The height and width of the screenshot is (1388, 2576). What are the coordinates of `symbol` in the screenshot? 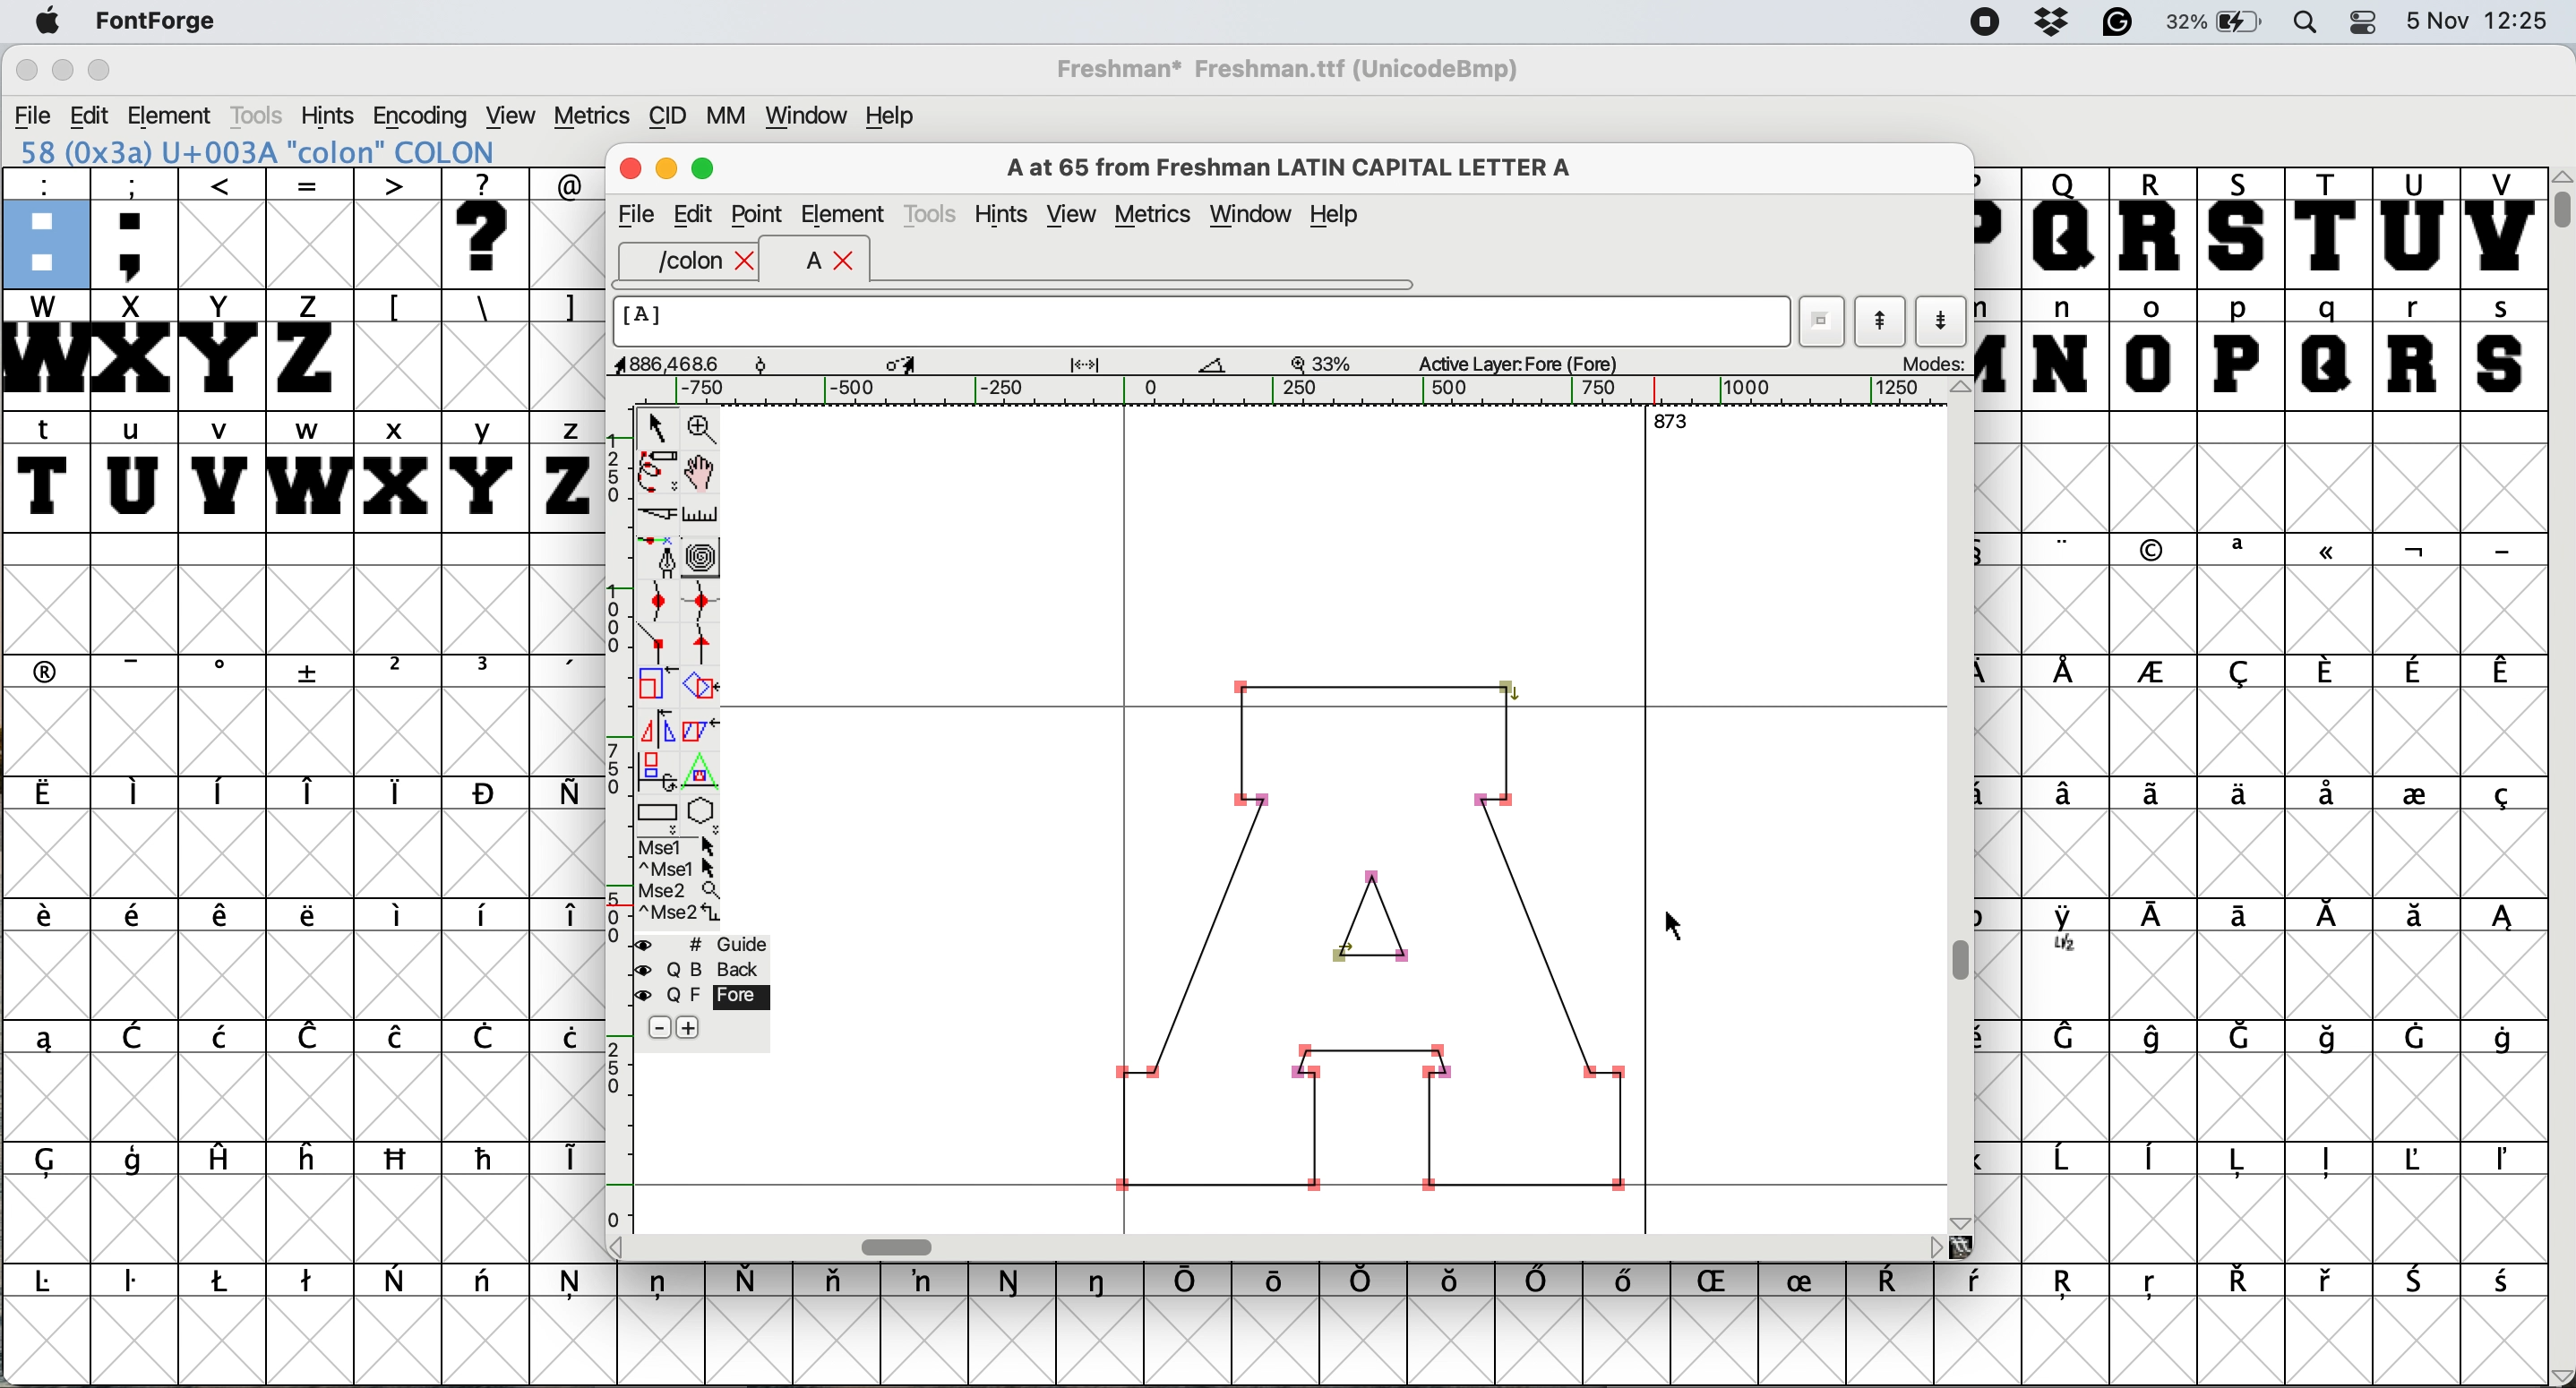 It's located at (2414, 671).